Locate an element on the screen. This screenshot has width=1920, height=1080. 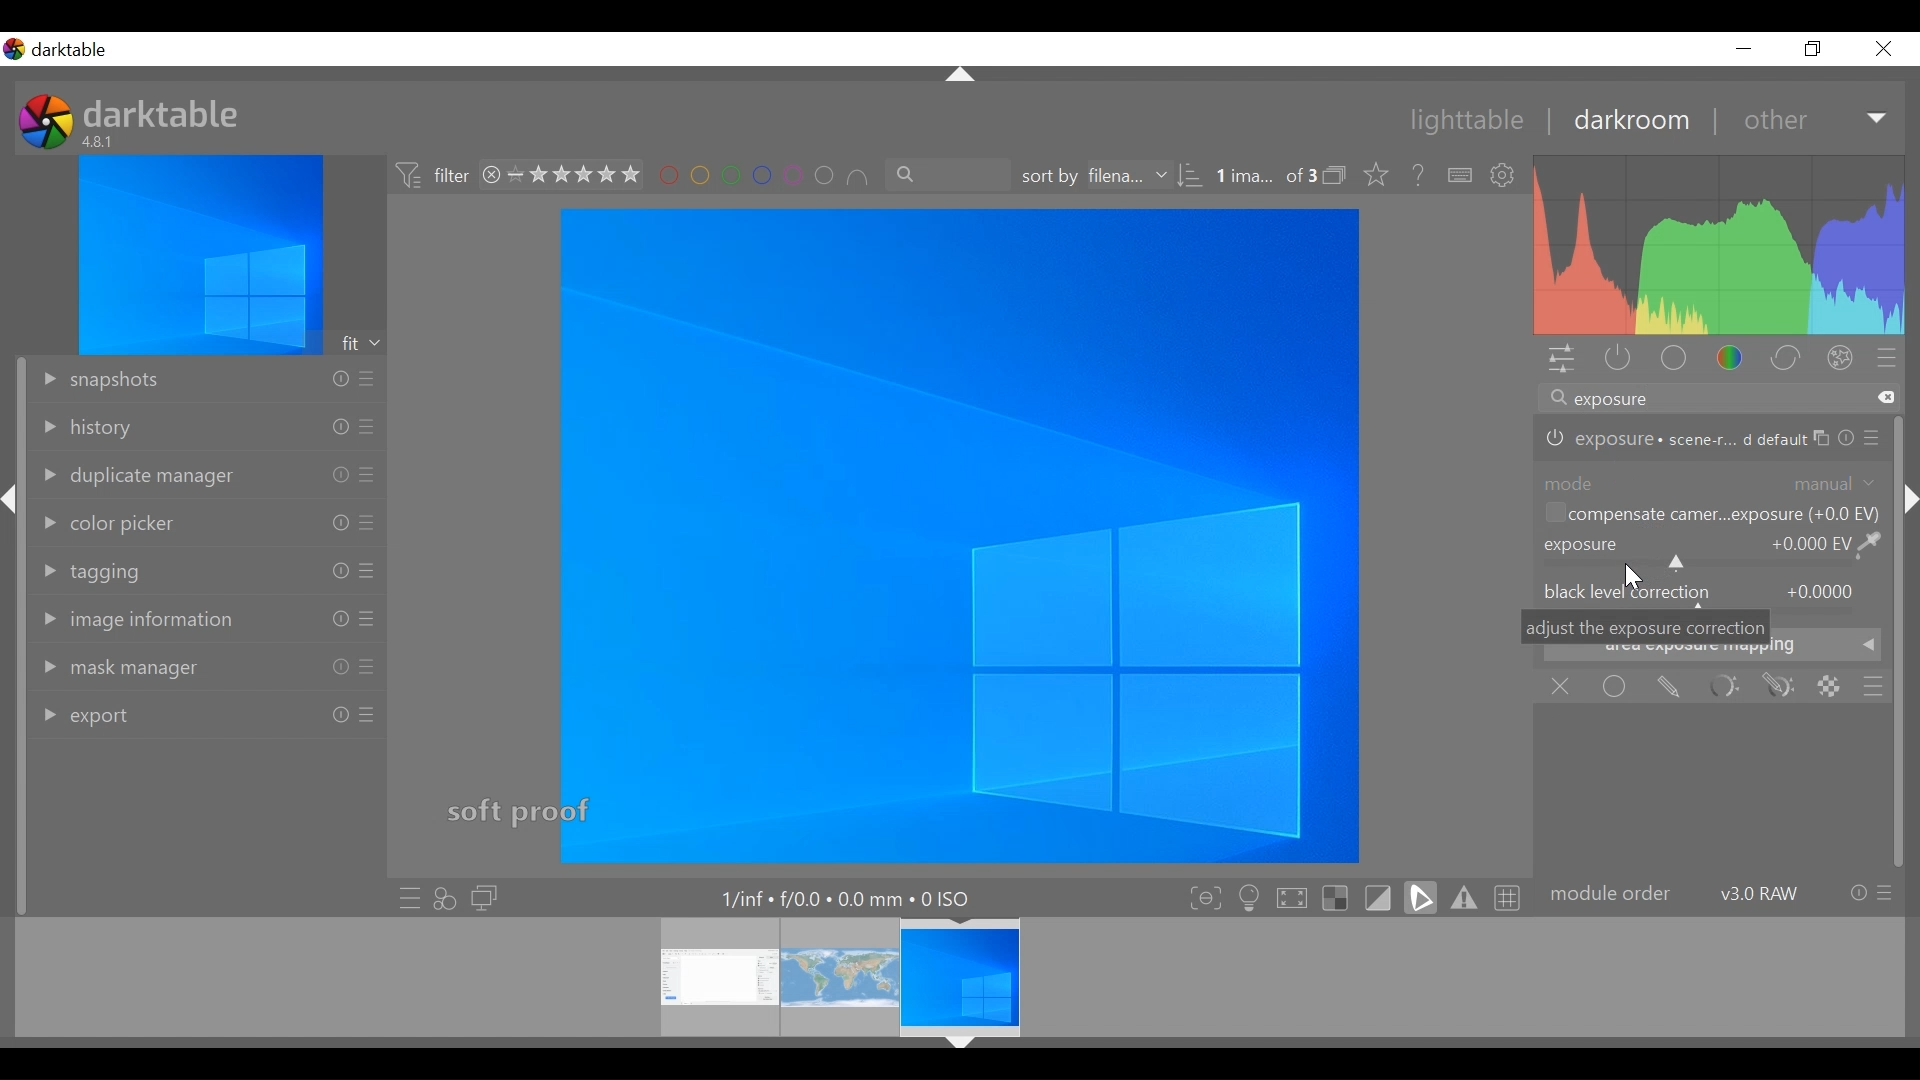
close is located at coordinates (1882, 49).